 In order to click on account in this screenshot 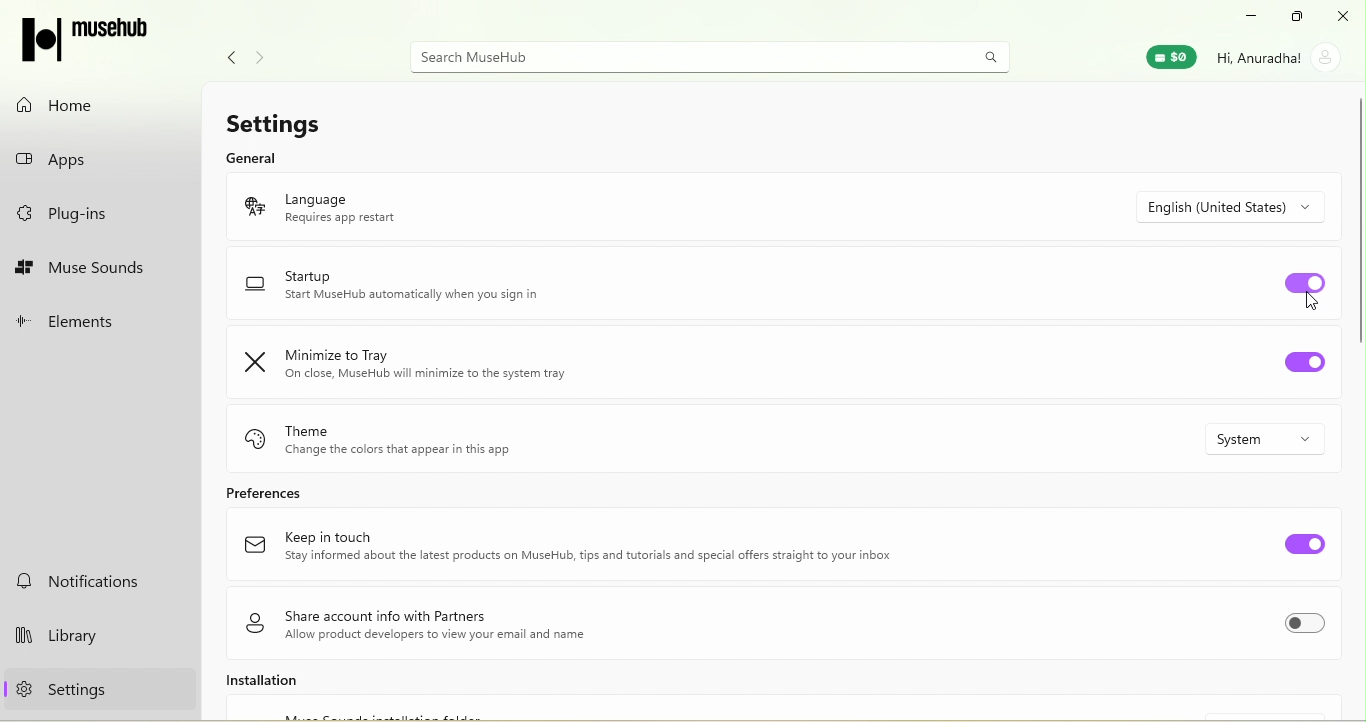, I will do `click(1283, 56)`.